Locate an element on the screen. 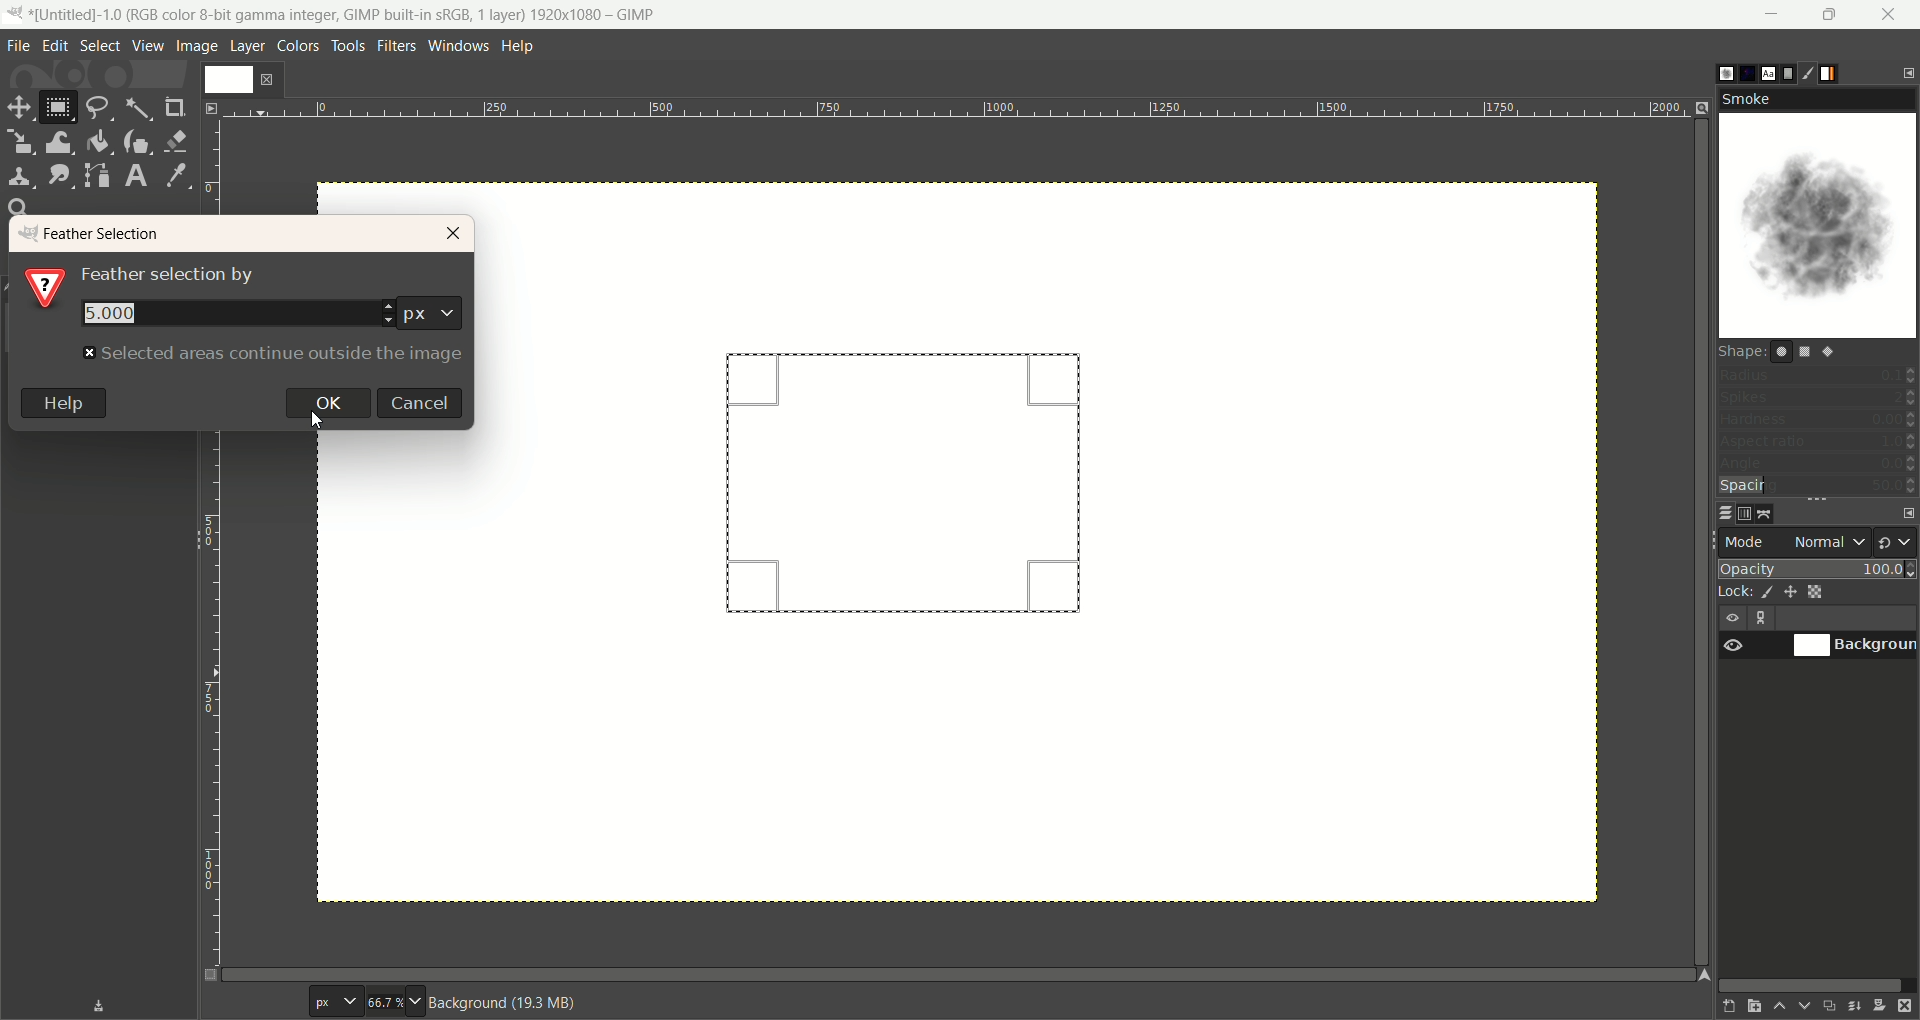 Image resolution: width=1920 pixels, height=1020 pixels. visibility is located at coordinates (1734, 647).